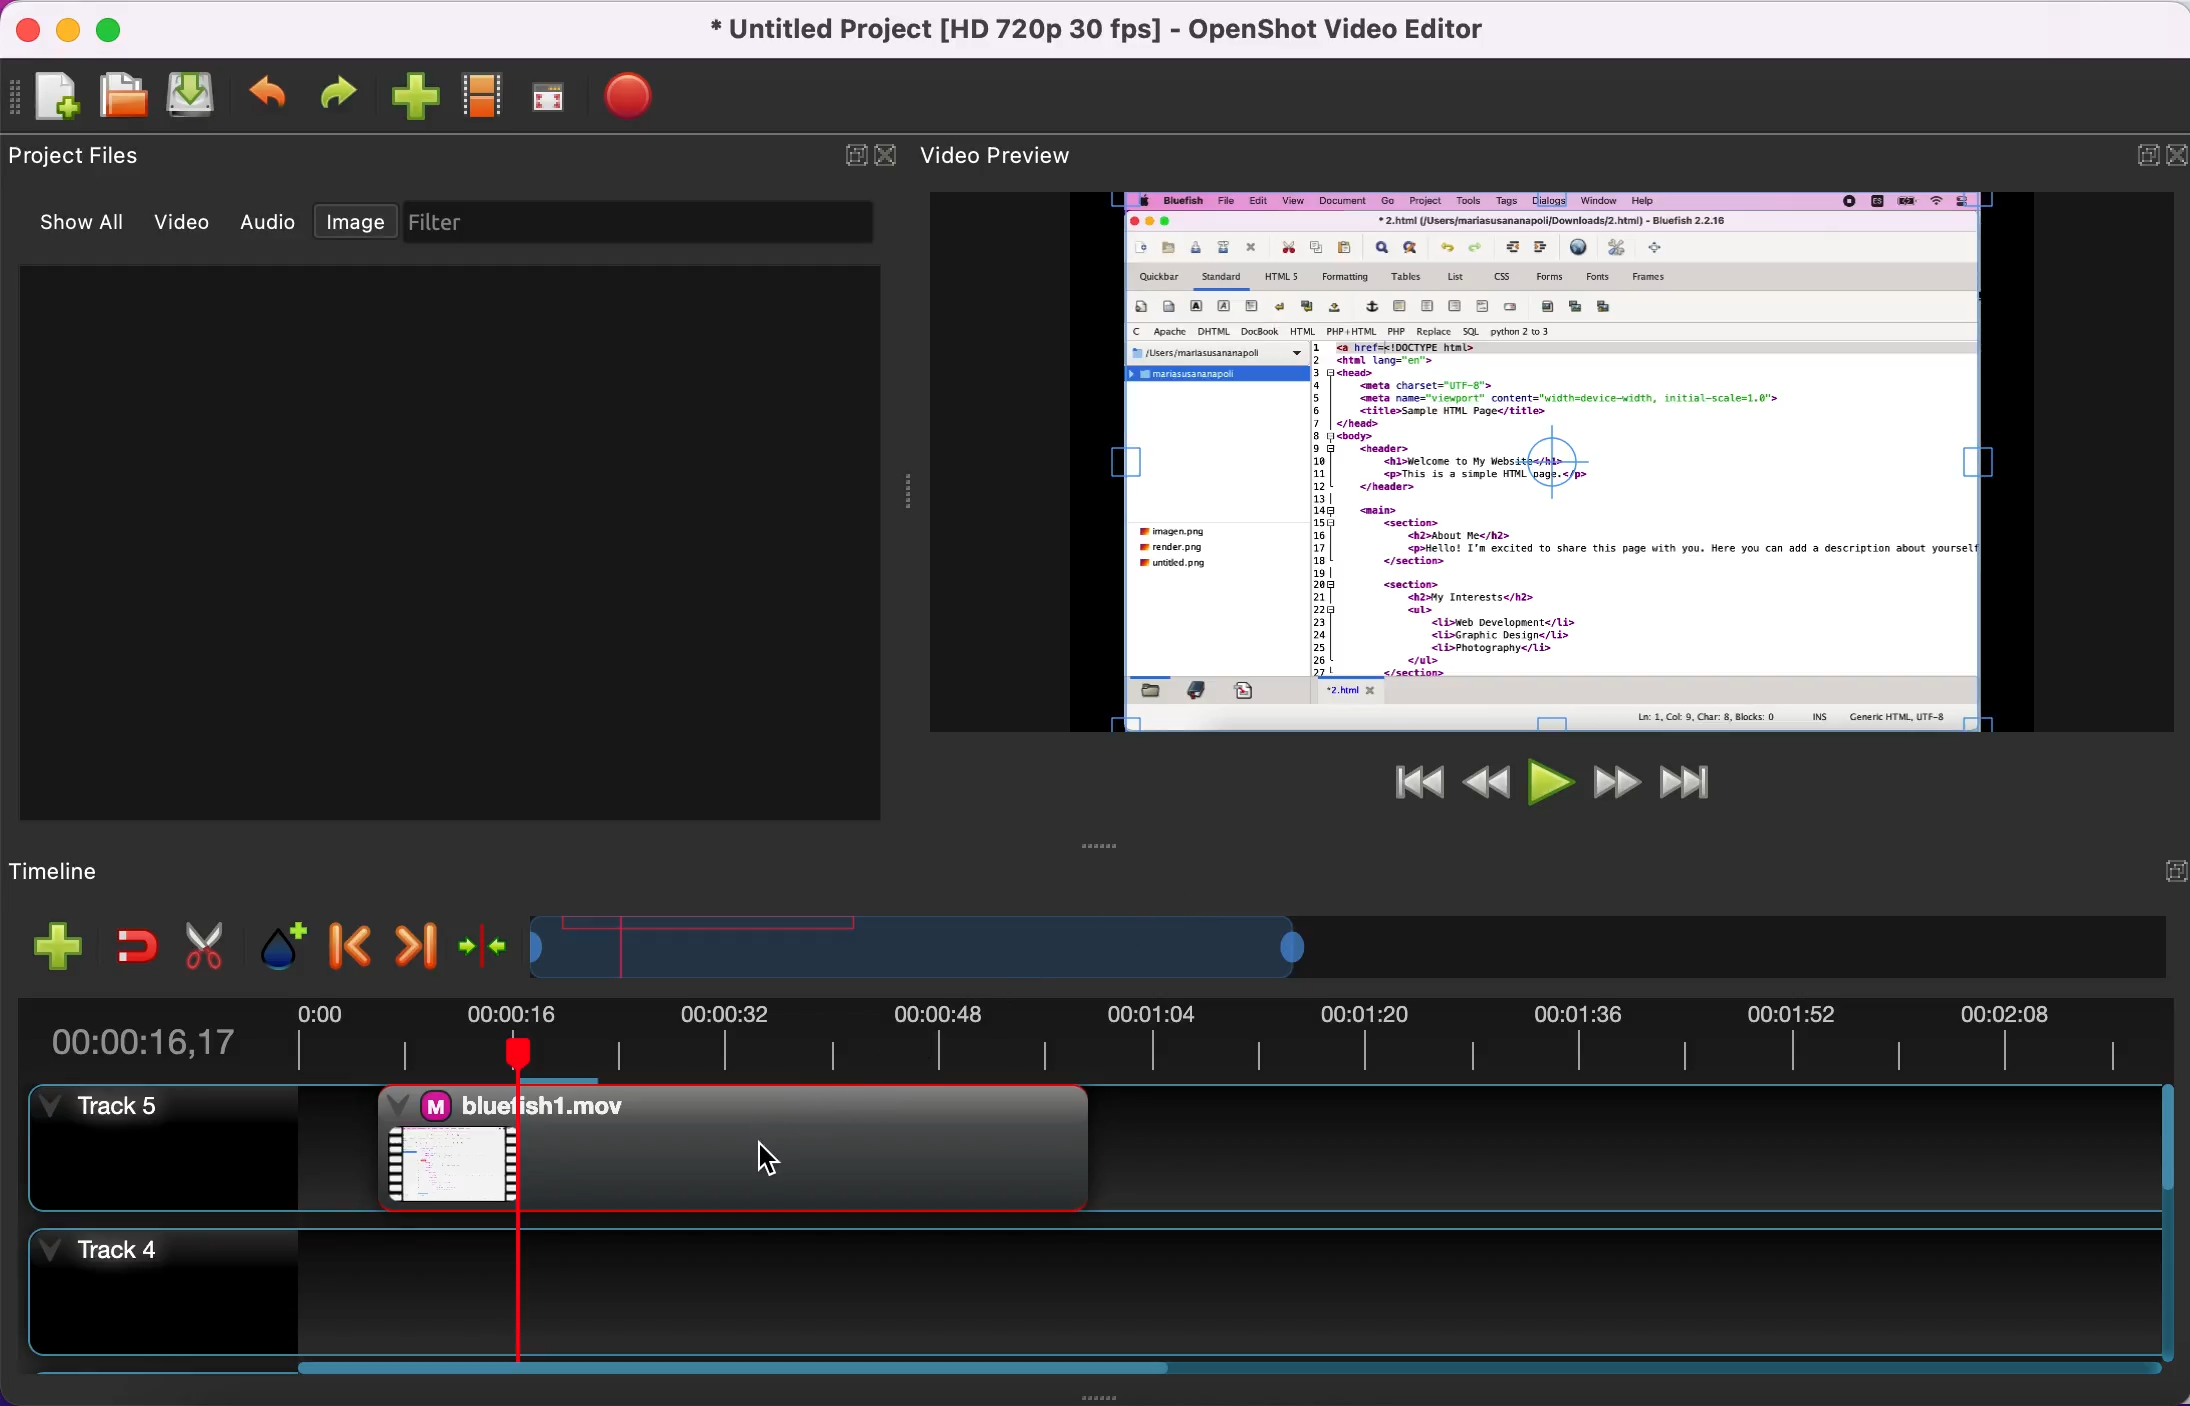 The image size is (2190, 1406). I want to click on choose profile, so click(485, 96).